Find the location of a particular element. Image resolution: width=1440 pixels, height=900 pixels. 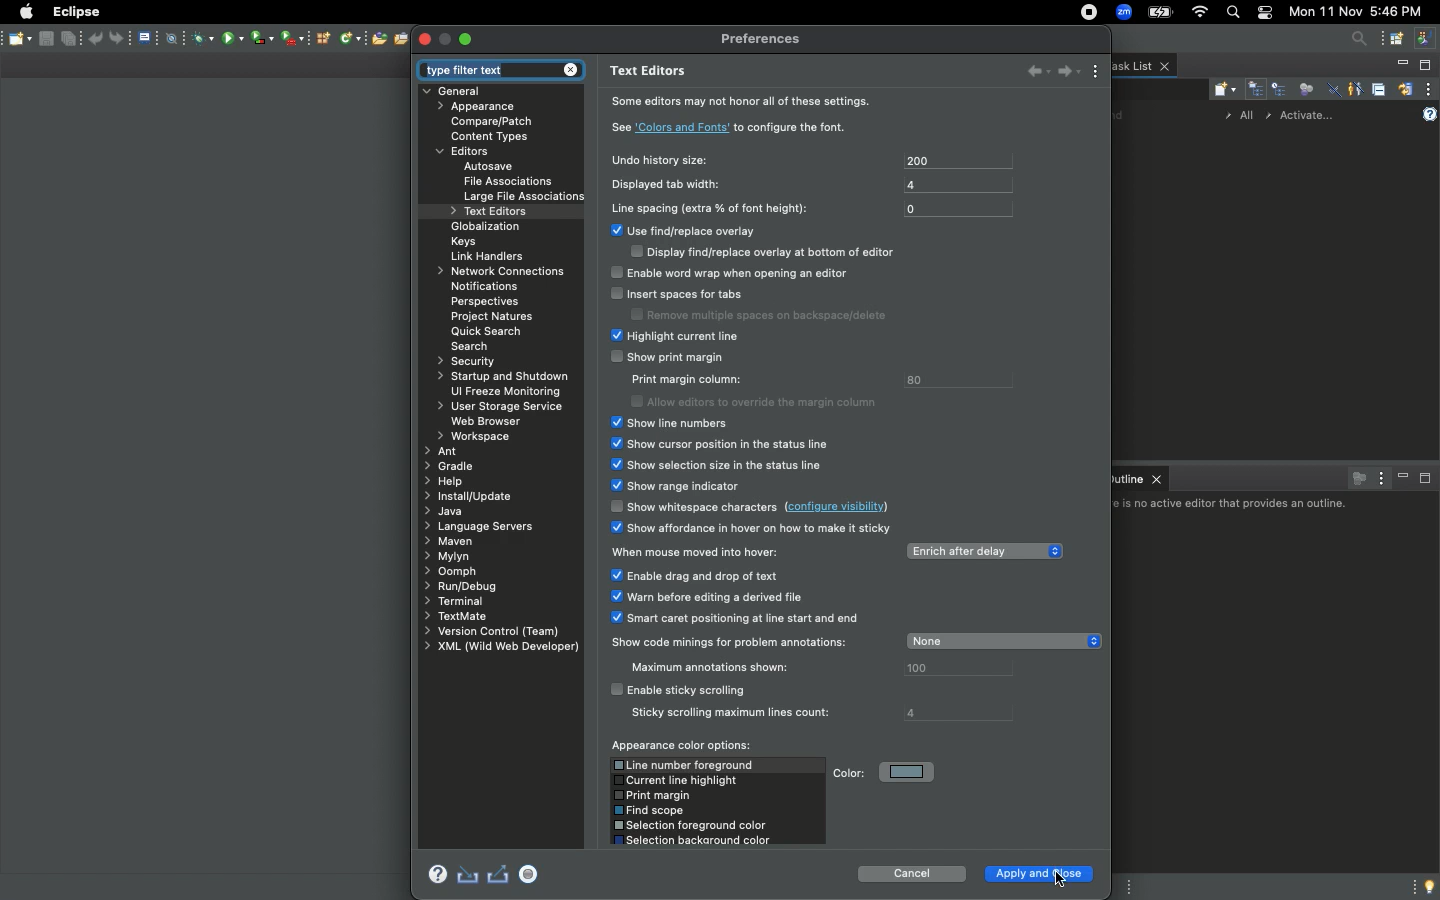

Show withdraw characters is located at coordinates (757, 505).